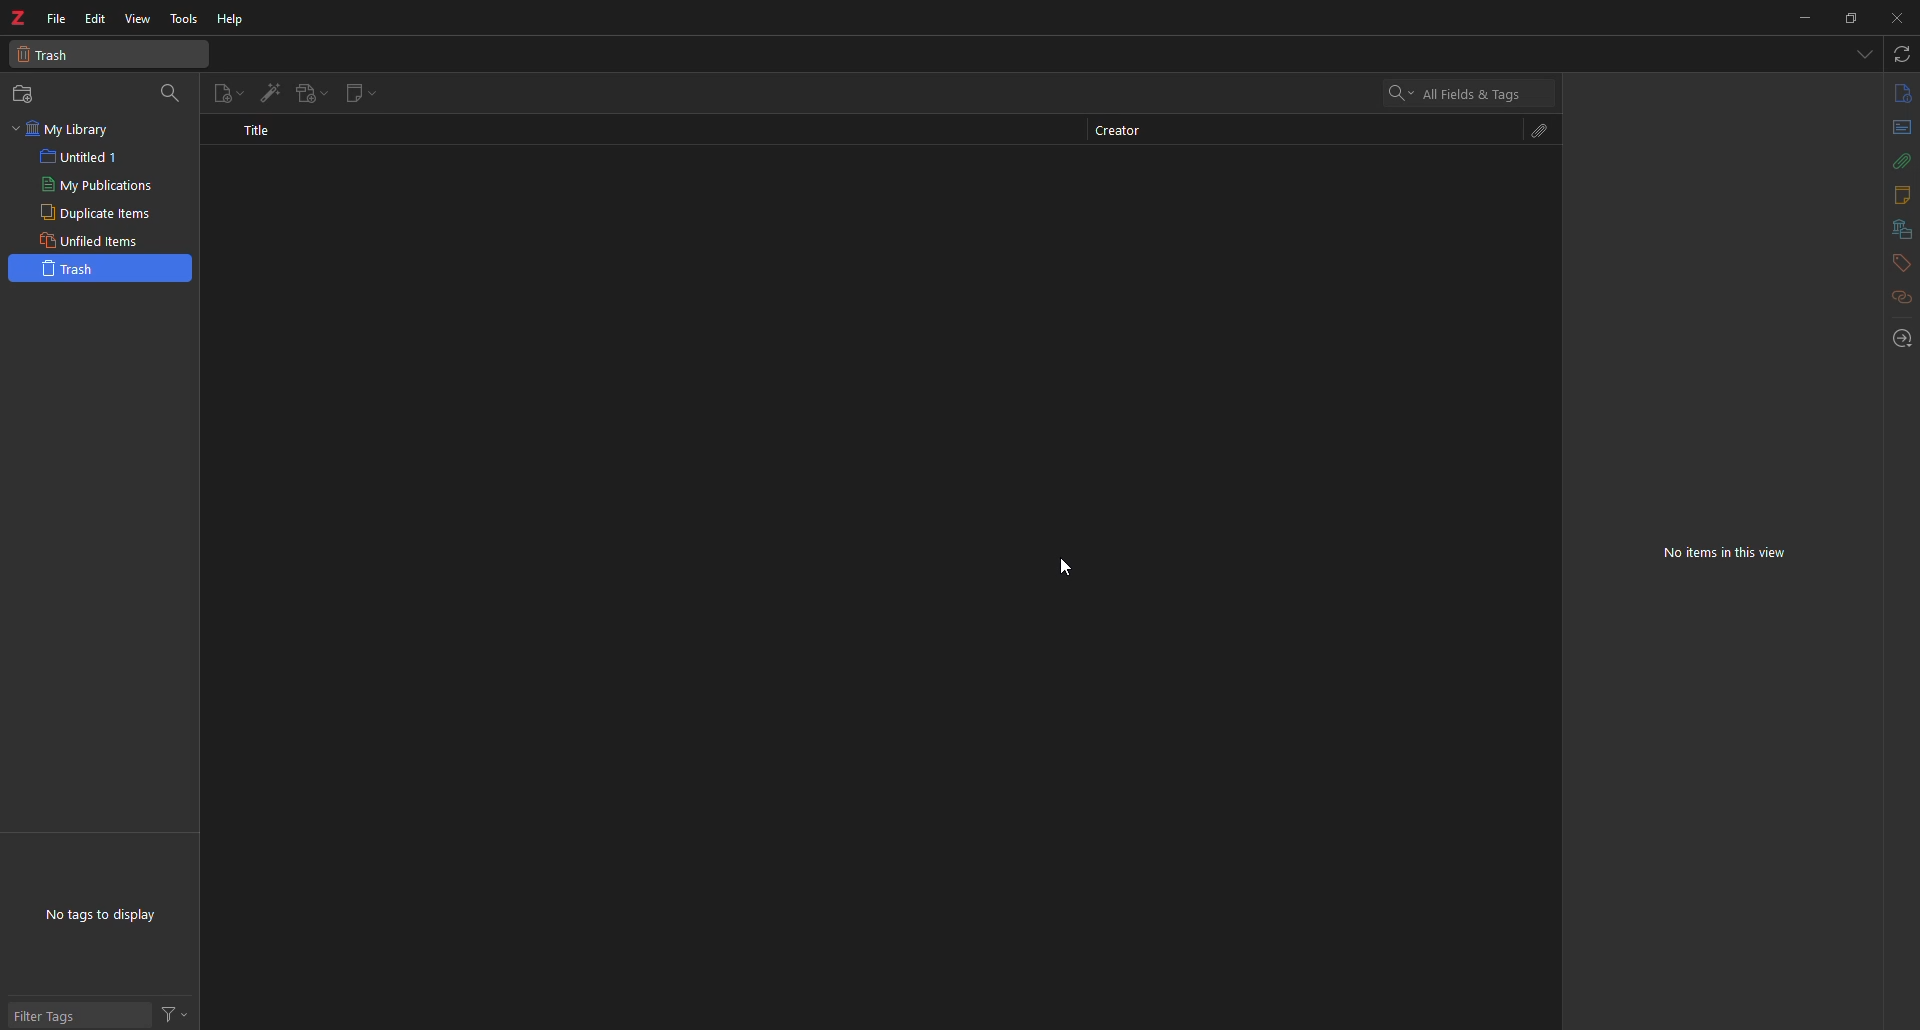 The image size is (1920, 1030). I want to click on add item, so click(269, 91).